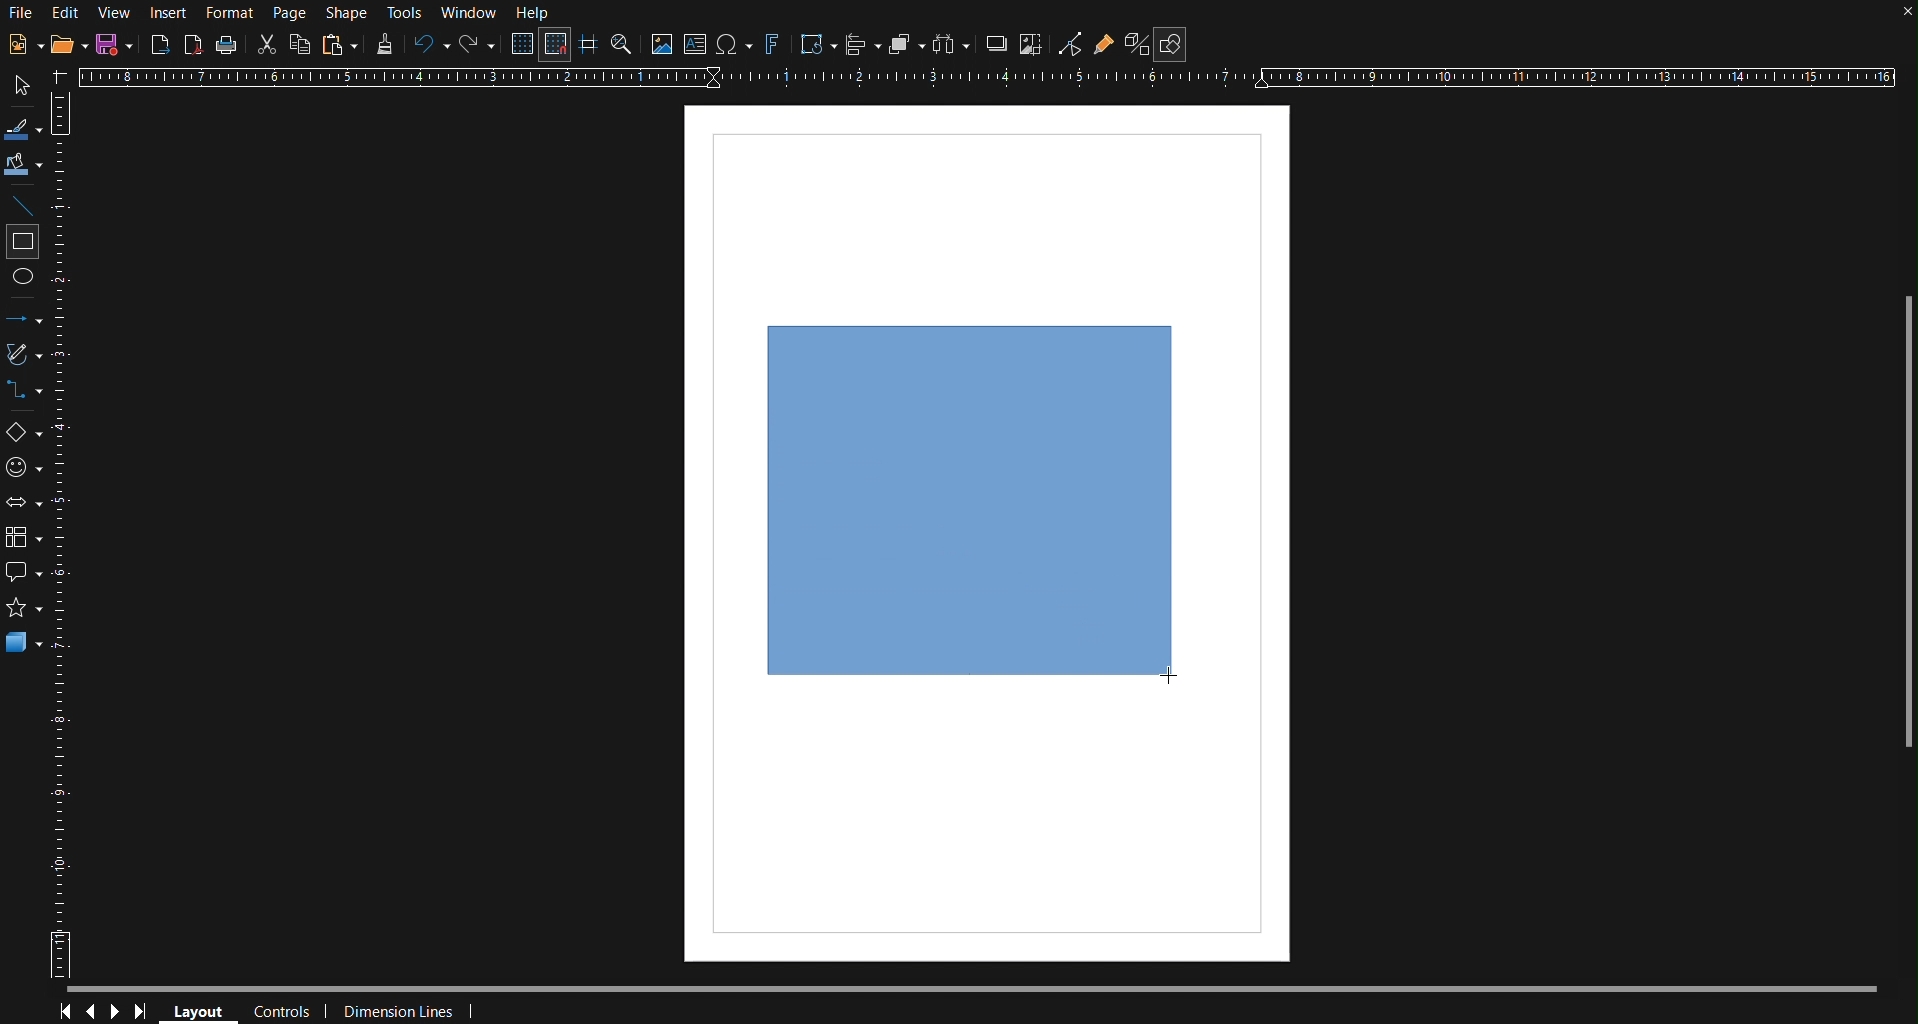  What do you see at coordinates (286, 1012) in the screenshot?
I see `Controls` at bounding box center [286, 1012].